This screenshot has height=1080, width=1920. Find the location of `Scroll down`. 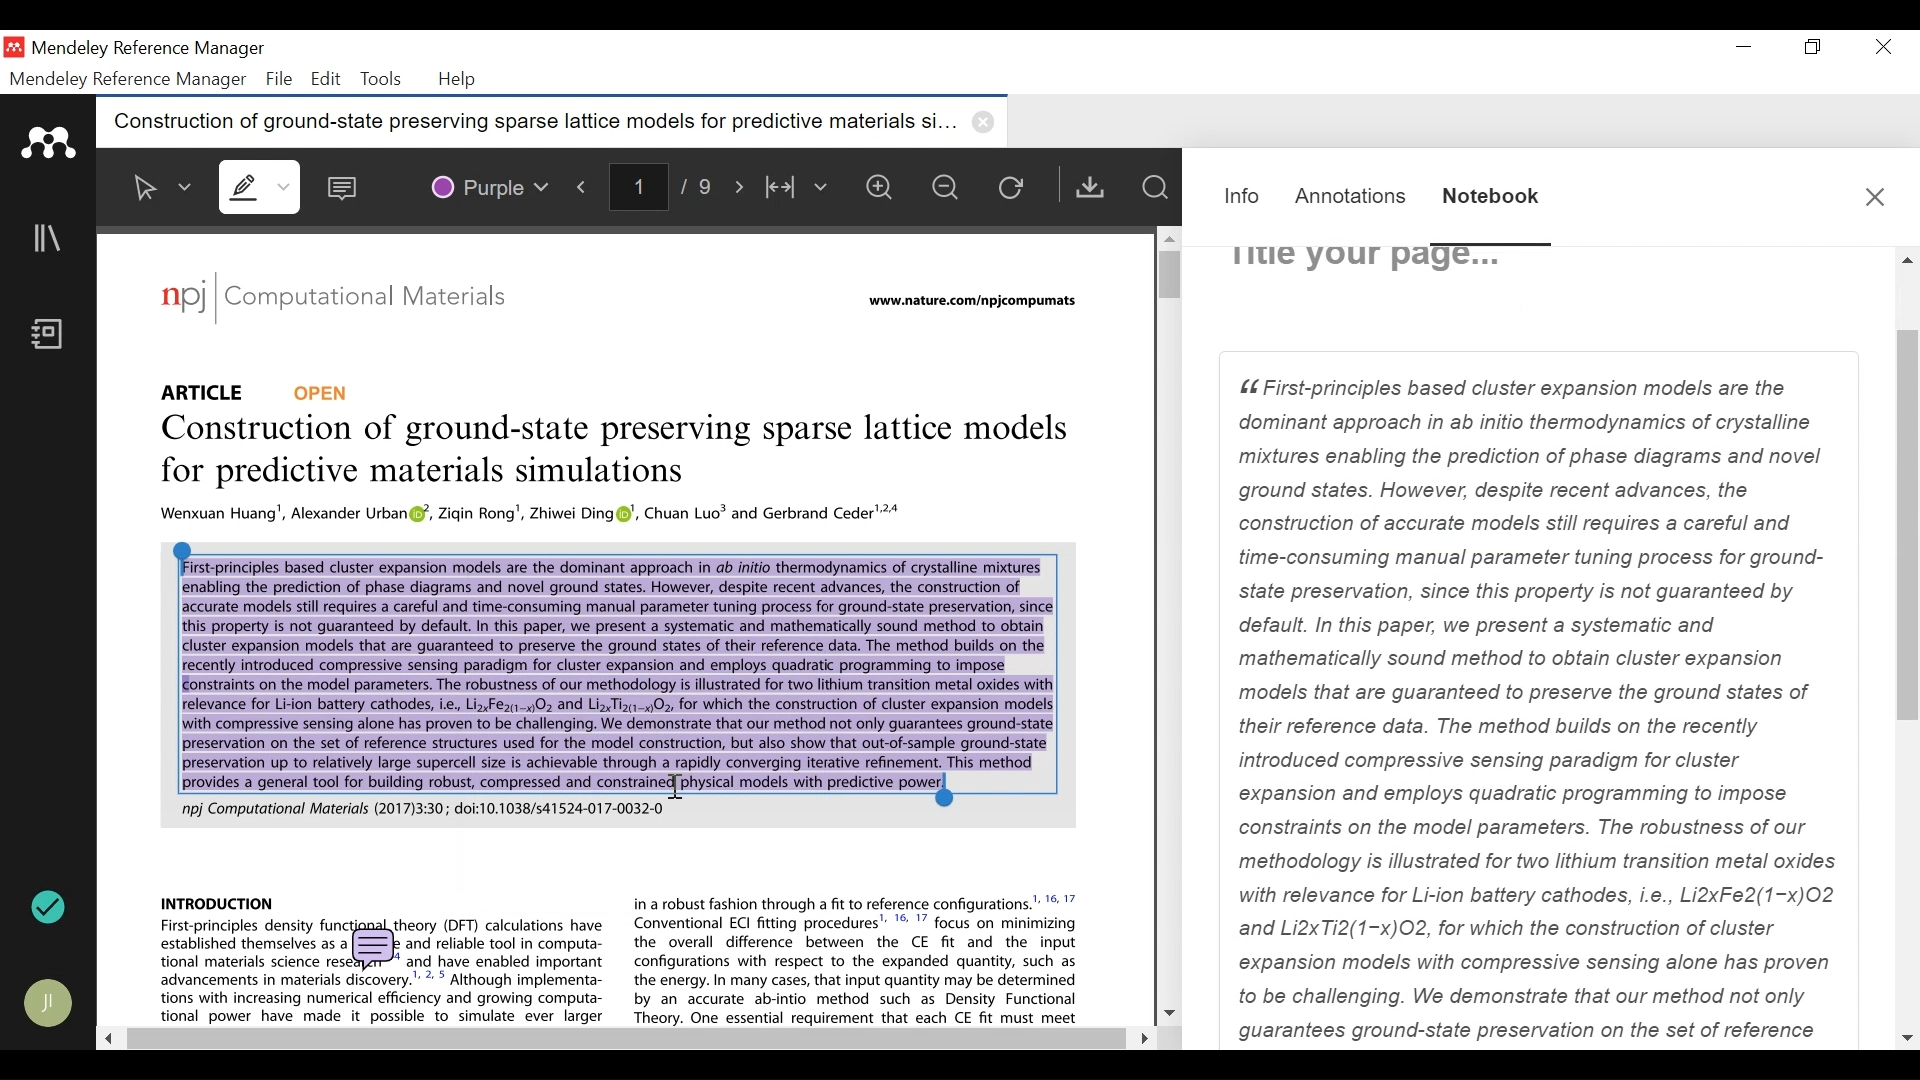

Scroll down is located at coordinates (1169, 1010).